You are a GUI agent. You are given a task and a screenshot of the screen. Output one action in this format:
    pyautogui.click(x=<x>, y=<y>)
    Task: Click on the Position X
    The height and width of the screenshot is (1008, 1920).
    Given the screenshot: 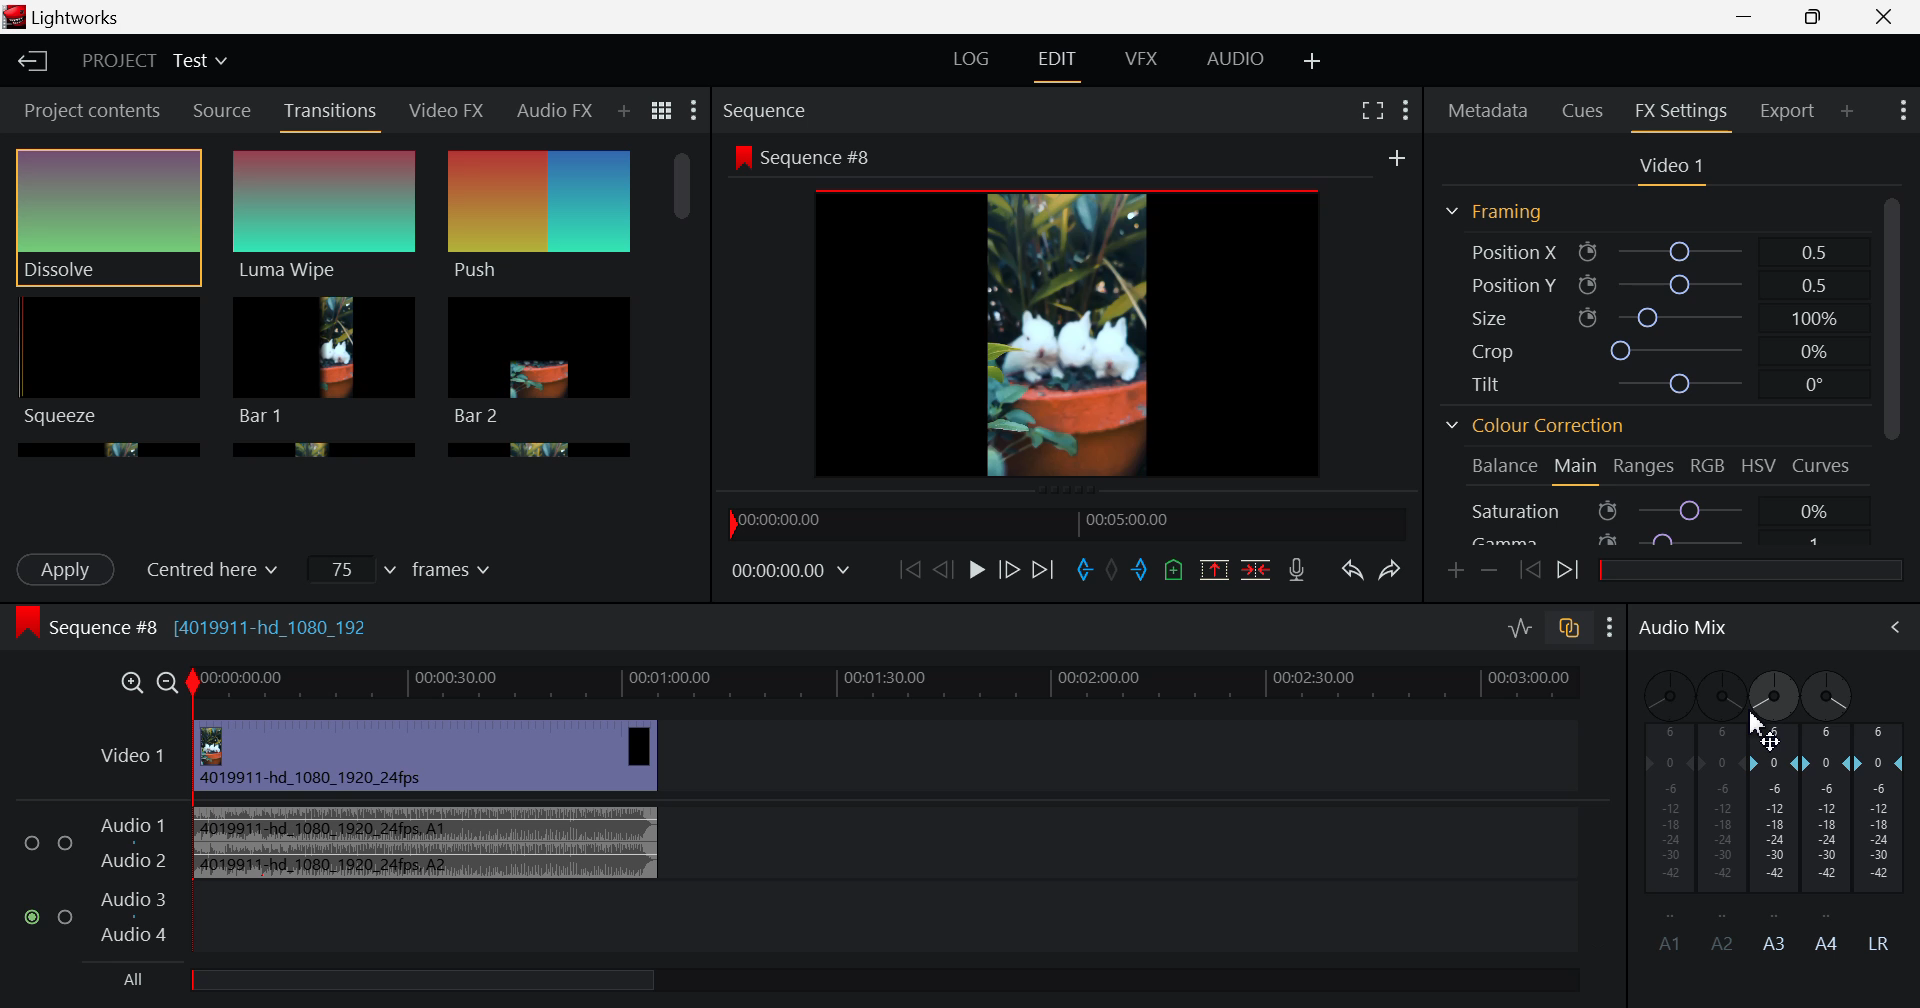 What is the action you would take?
    pyautogui.click(x=1652, y=251)
    